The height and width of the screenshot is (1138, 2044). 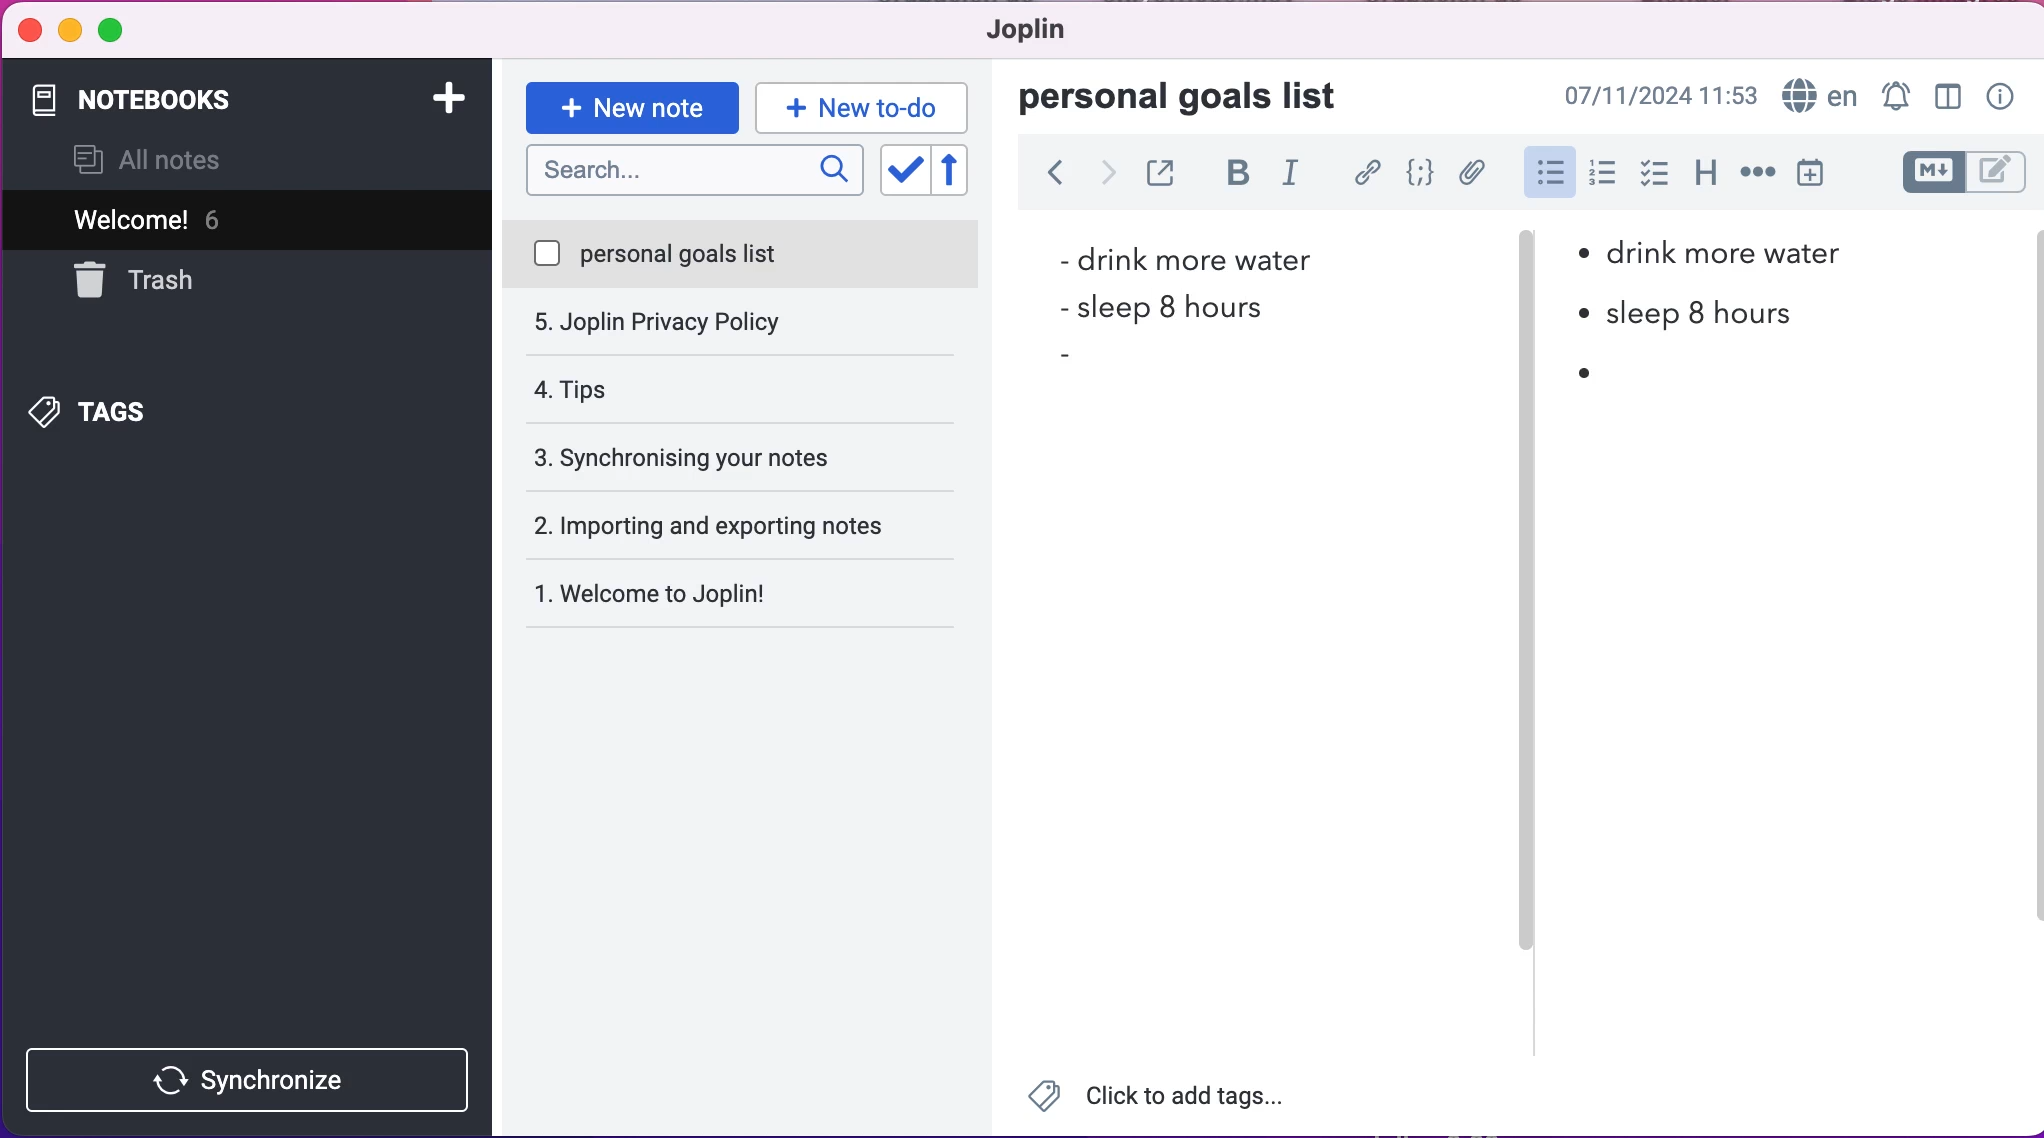 I want to click on Drink more water, so click(x=1726, y=250).